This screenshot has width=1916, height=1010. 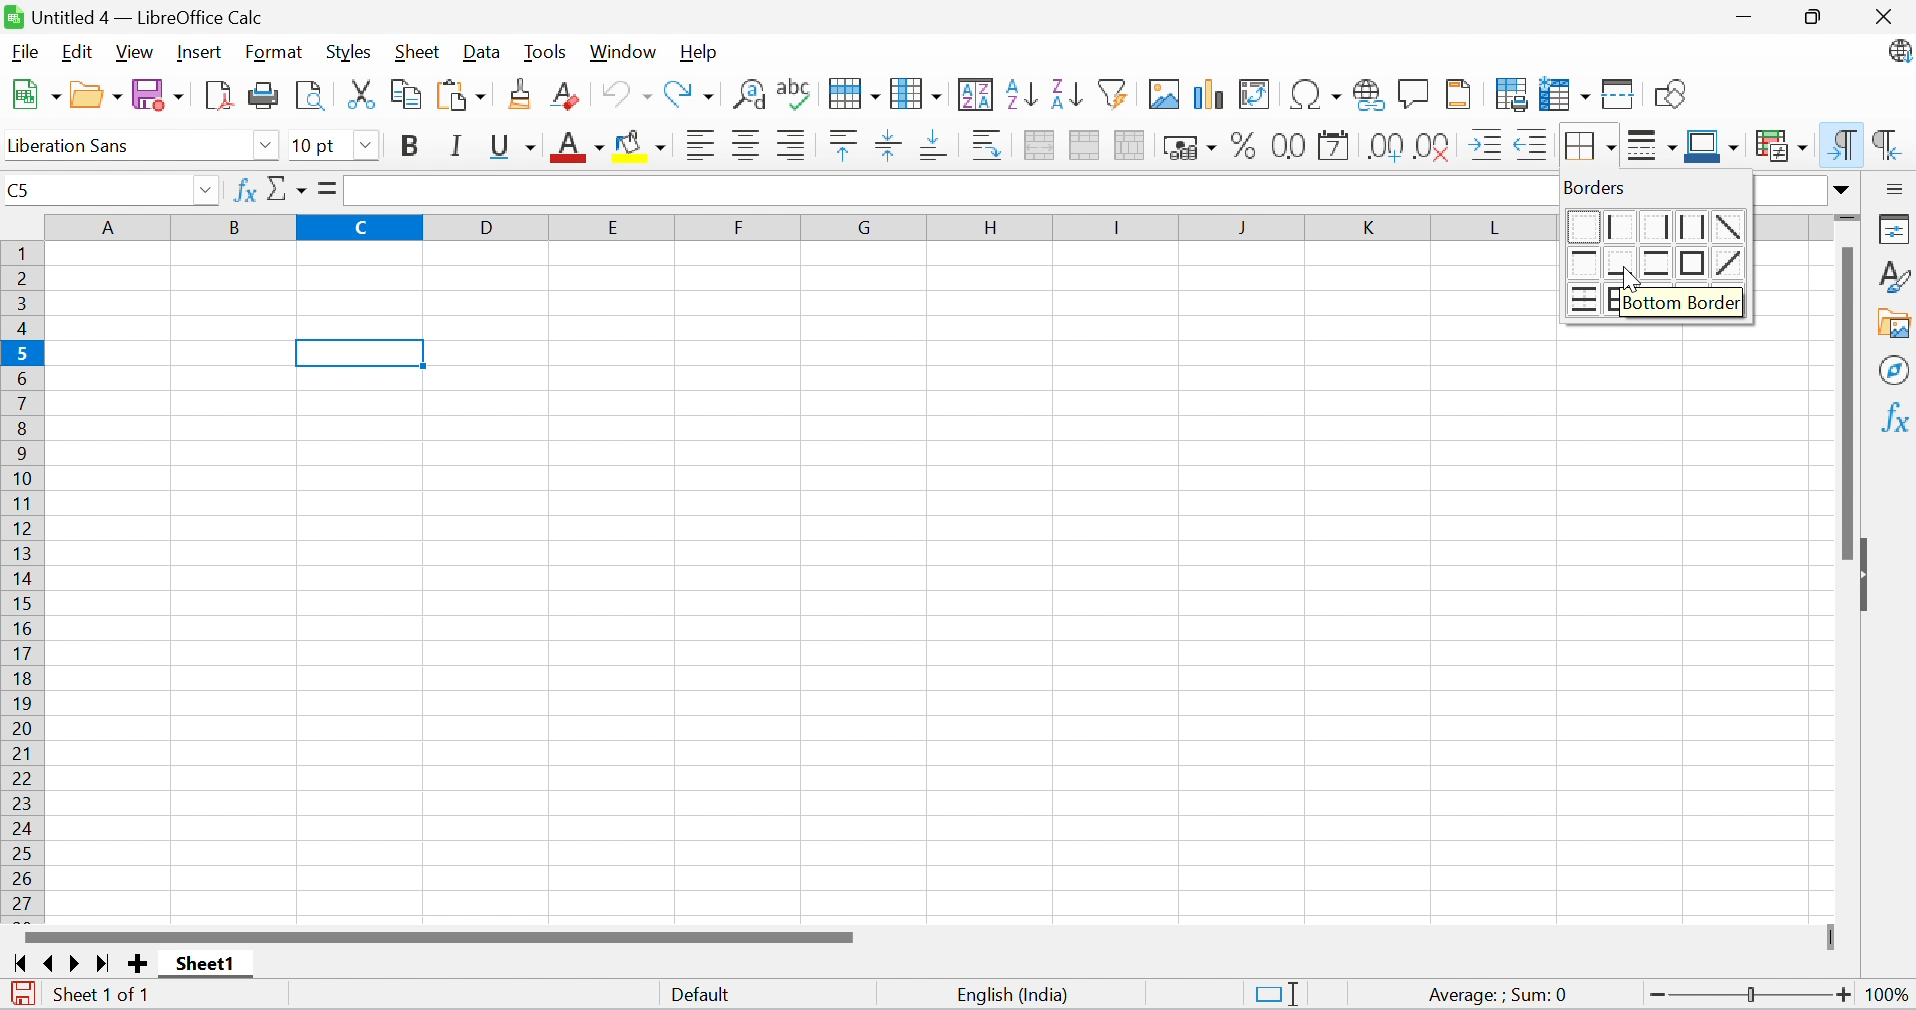 I want to click on Outer border, so click(x=1695, y=263).